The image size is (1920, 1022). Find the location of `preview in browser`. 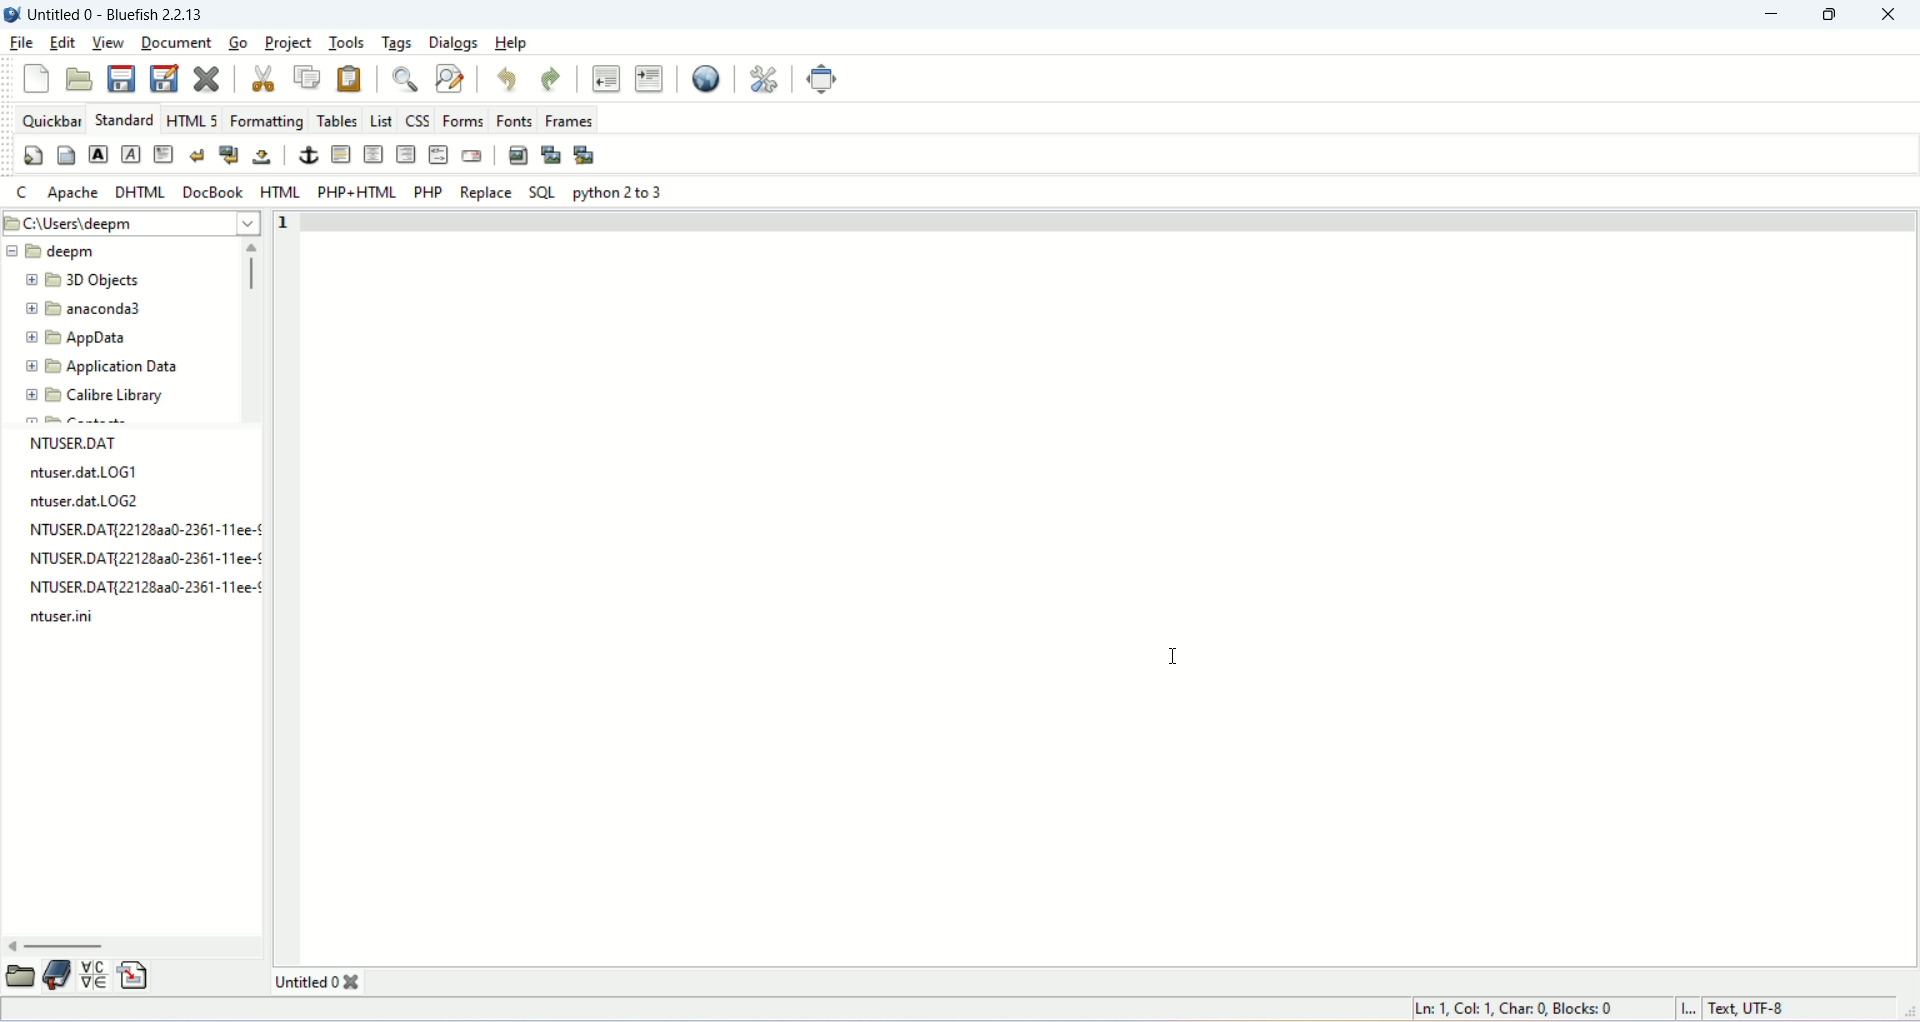

preview in browser is located at coordinates (704, 76).